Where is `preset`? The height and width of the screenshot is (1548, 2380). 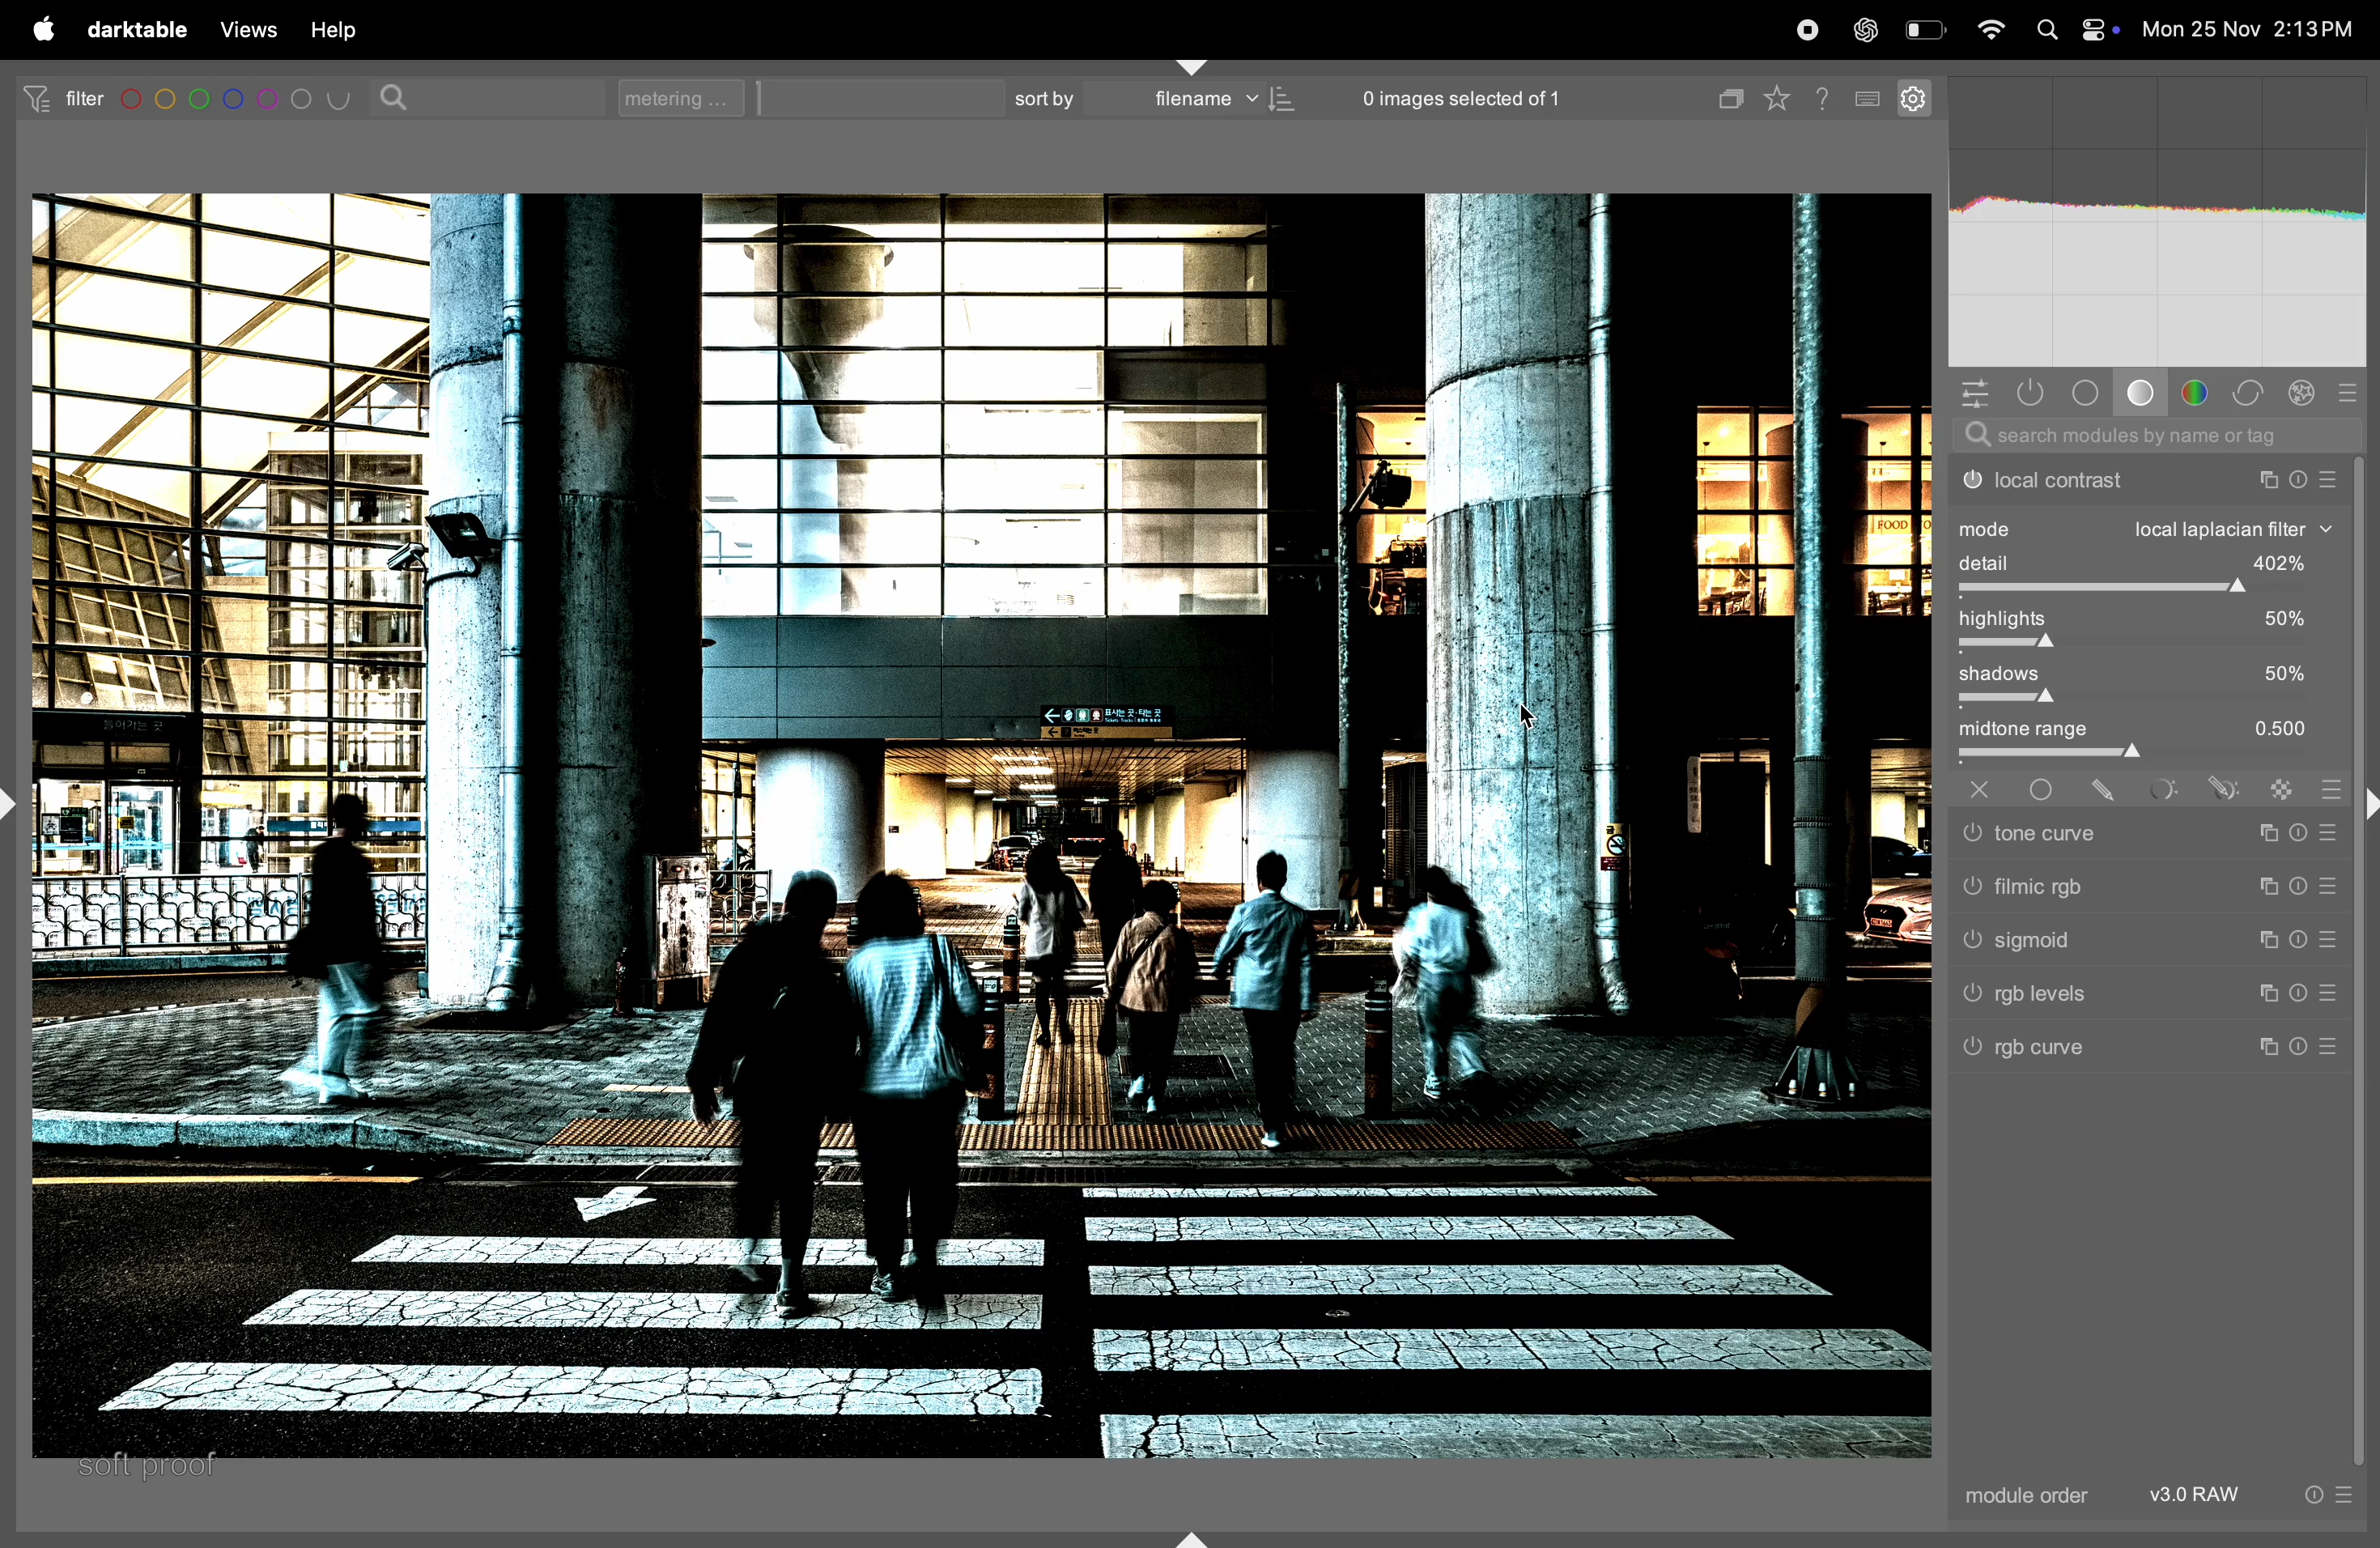 preset is located at coordinates (2323, 943).